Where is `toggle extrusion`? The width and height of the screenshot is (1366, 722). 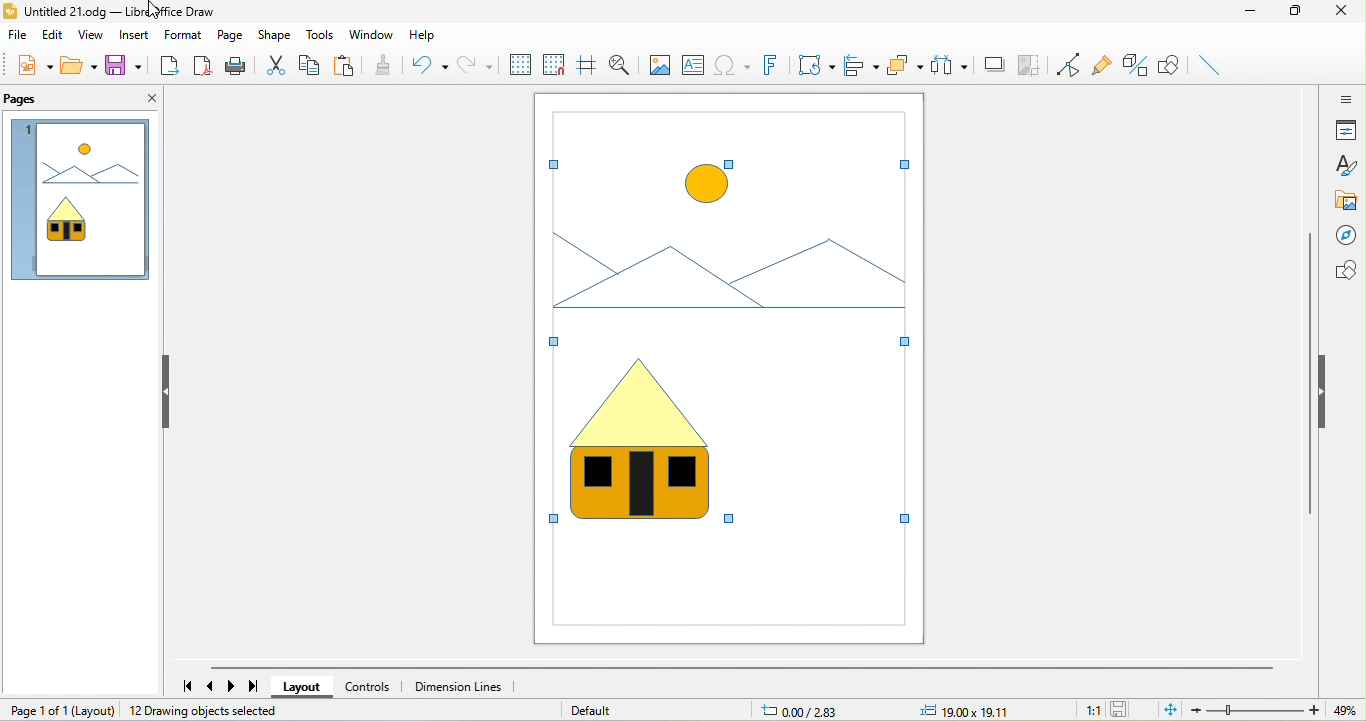 toggle extrusion is located at coordinates (1136, 65).